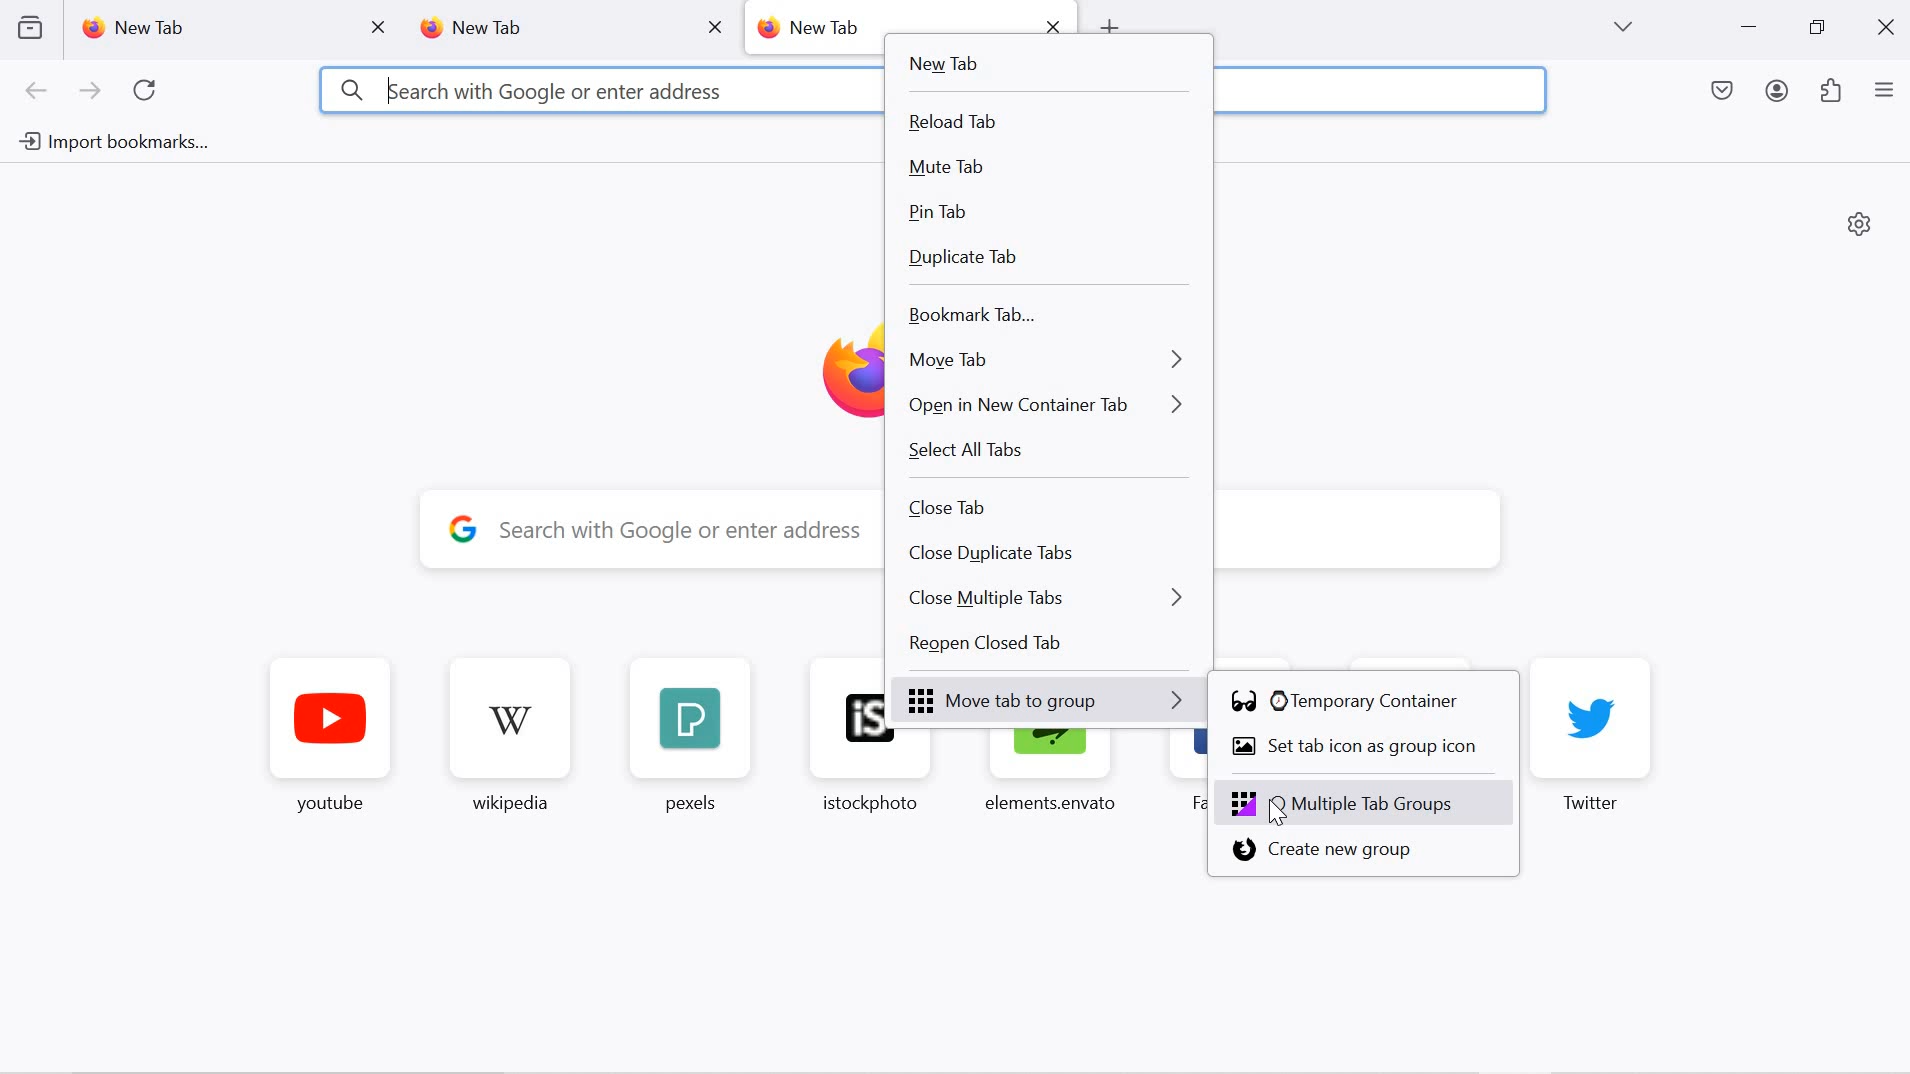 This screenshot has width=1910, height=1074. Describe the element at coordinates (1041, 263) in the screenshot. I see `duplicate tab` at that location.